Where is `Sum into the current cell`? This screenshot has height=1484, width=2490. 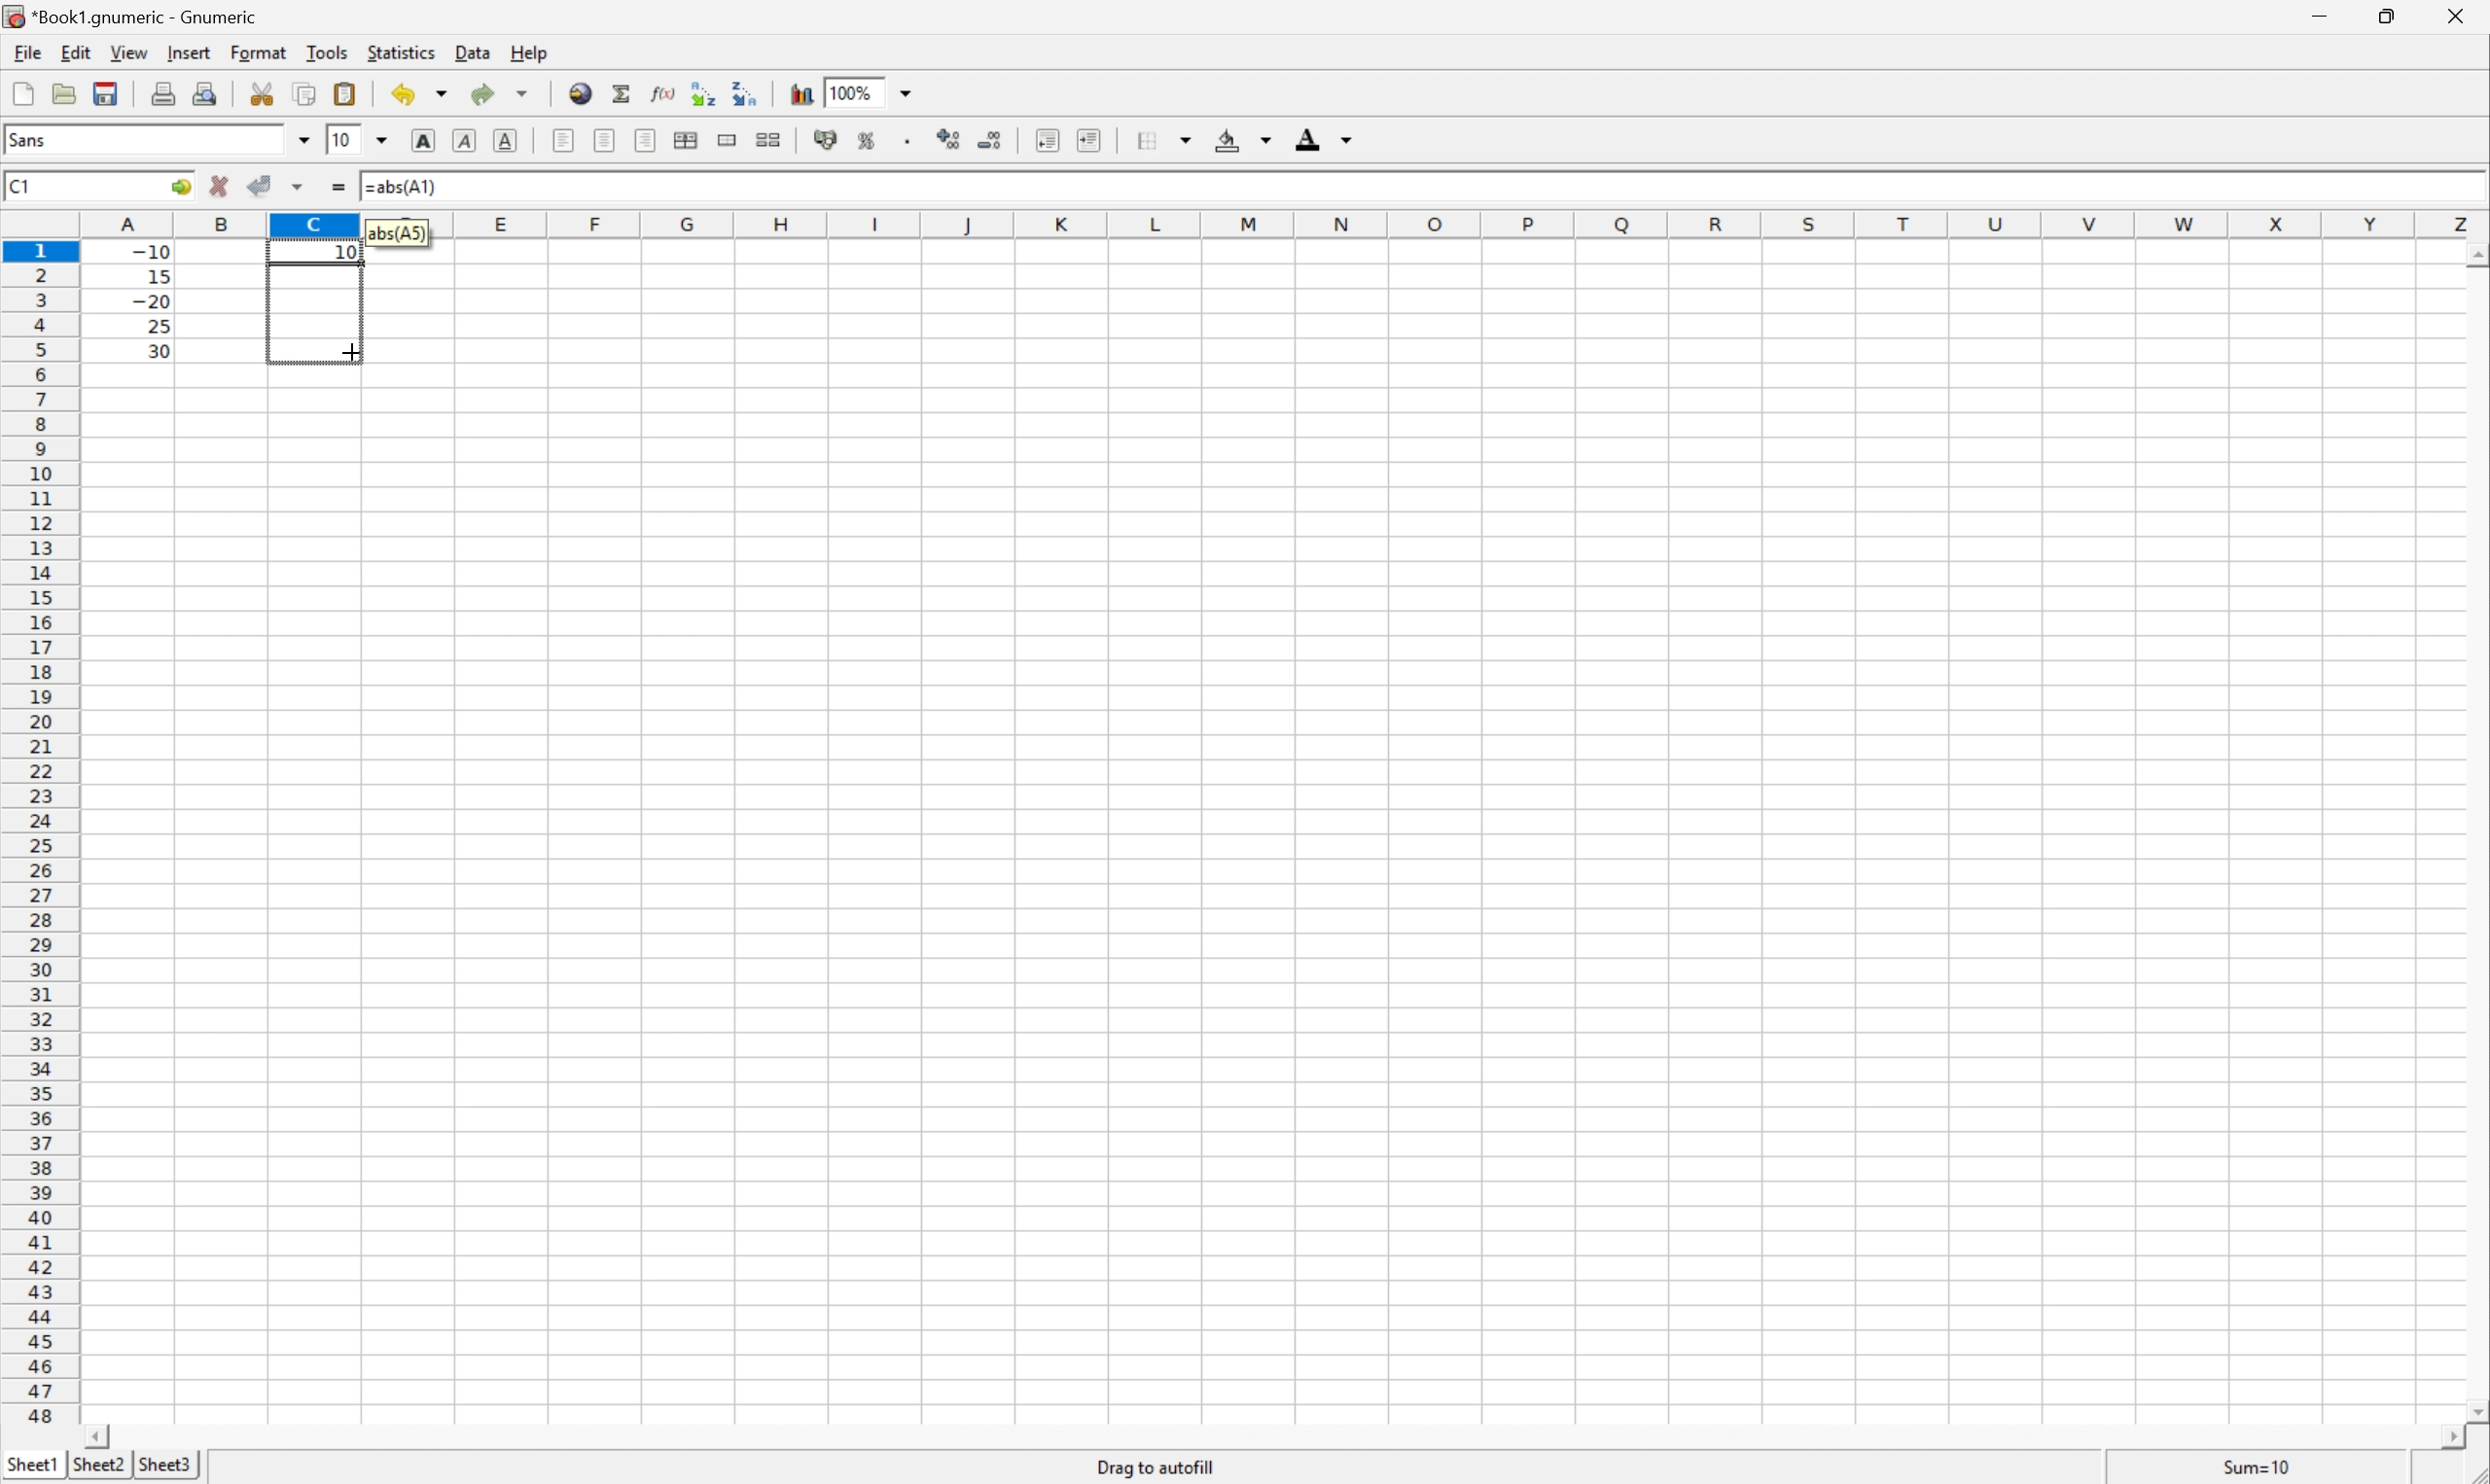 Sum into the current cell is located at coordinates (623, 93).